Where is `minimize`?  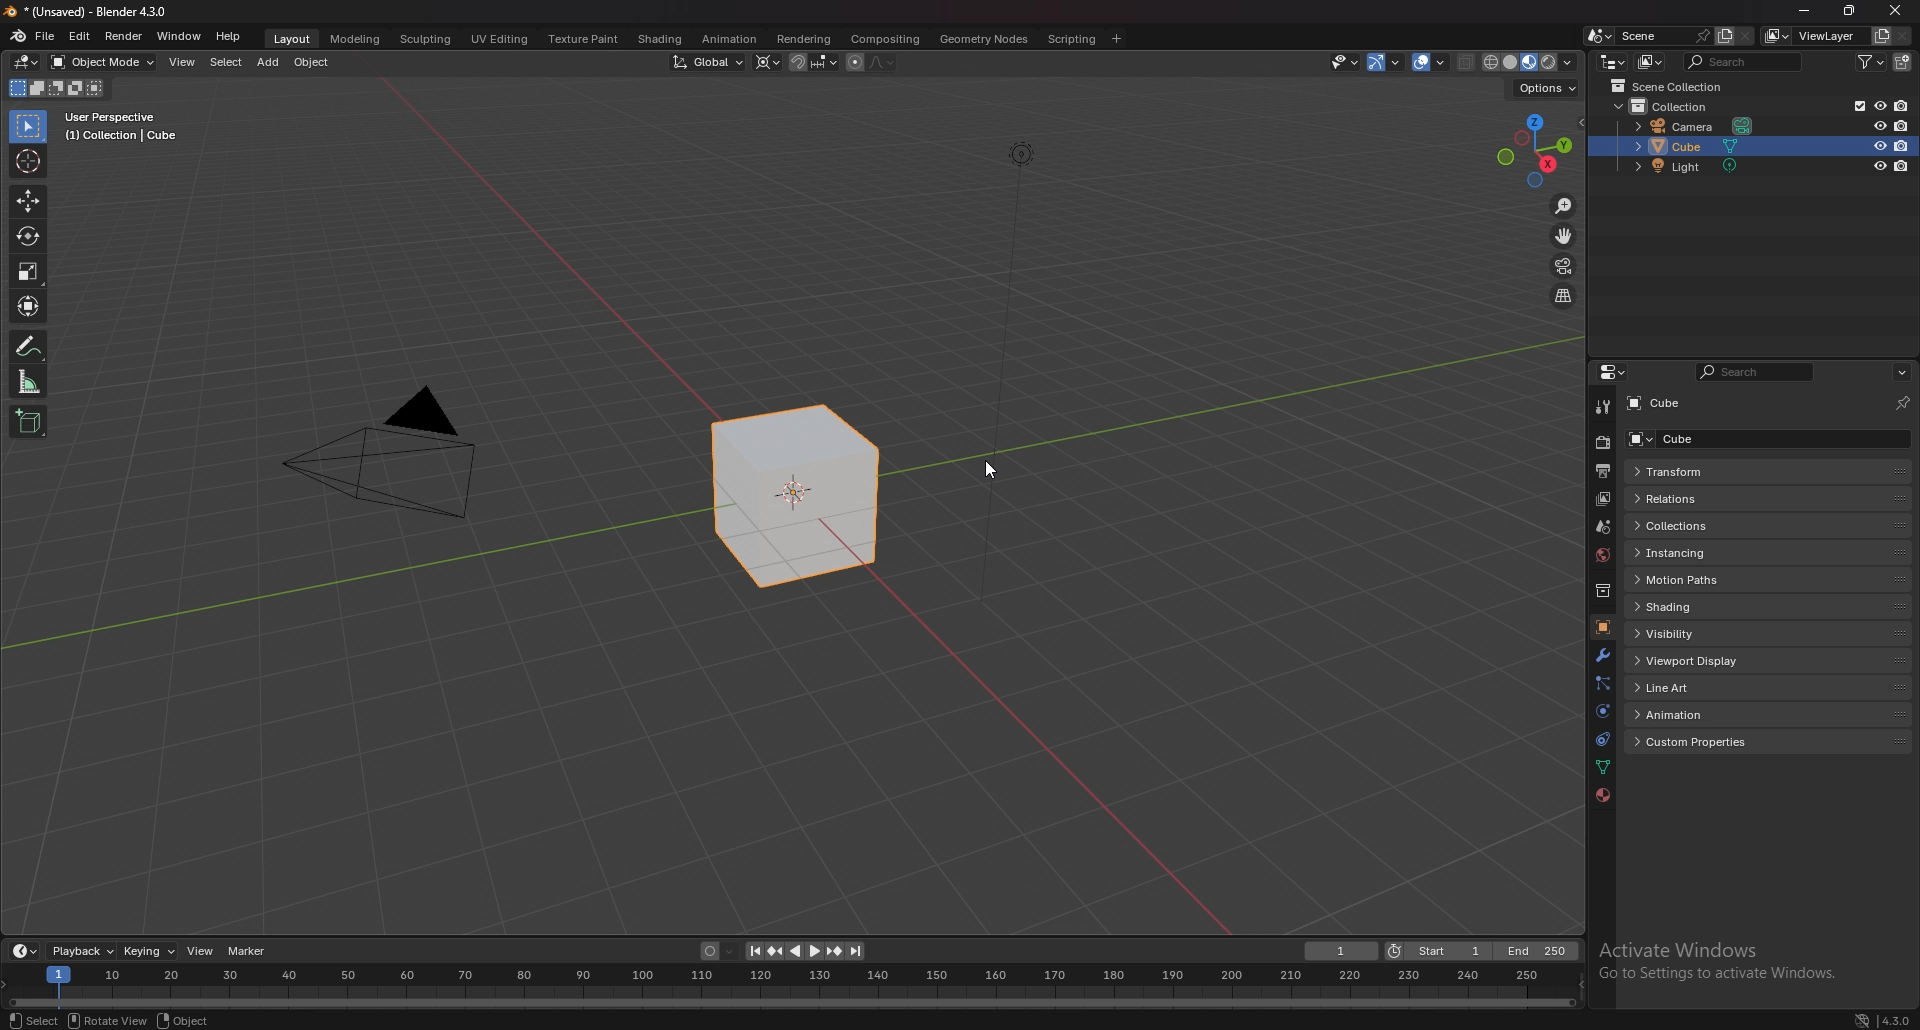
minimize is located at coordinates (1809, 11).